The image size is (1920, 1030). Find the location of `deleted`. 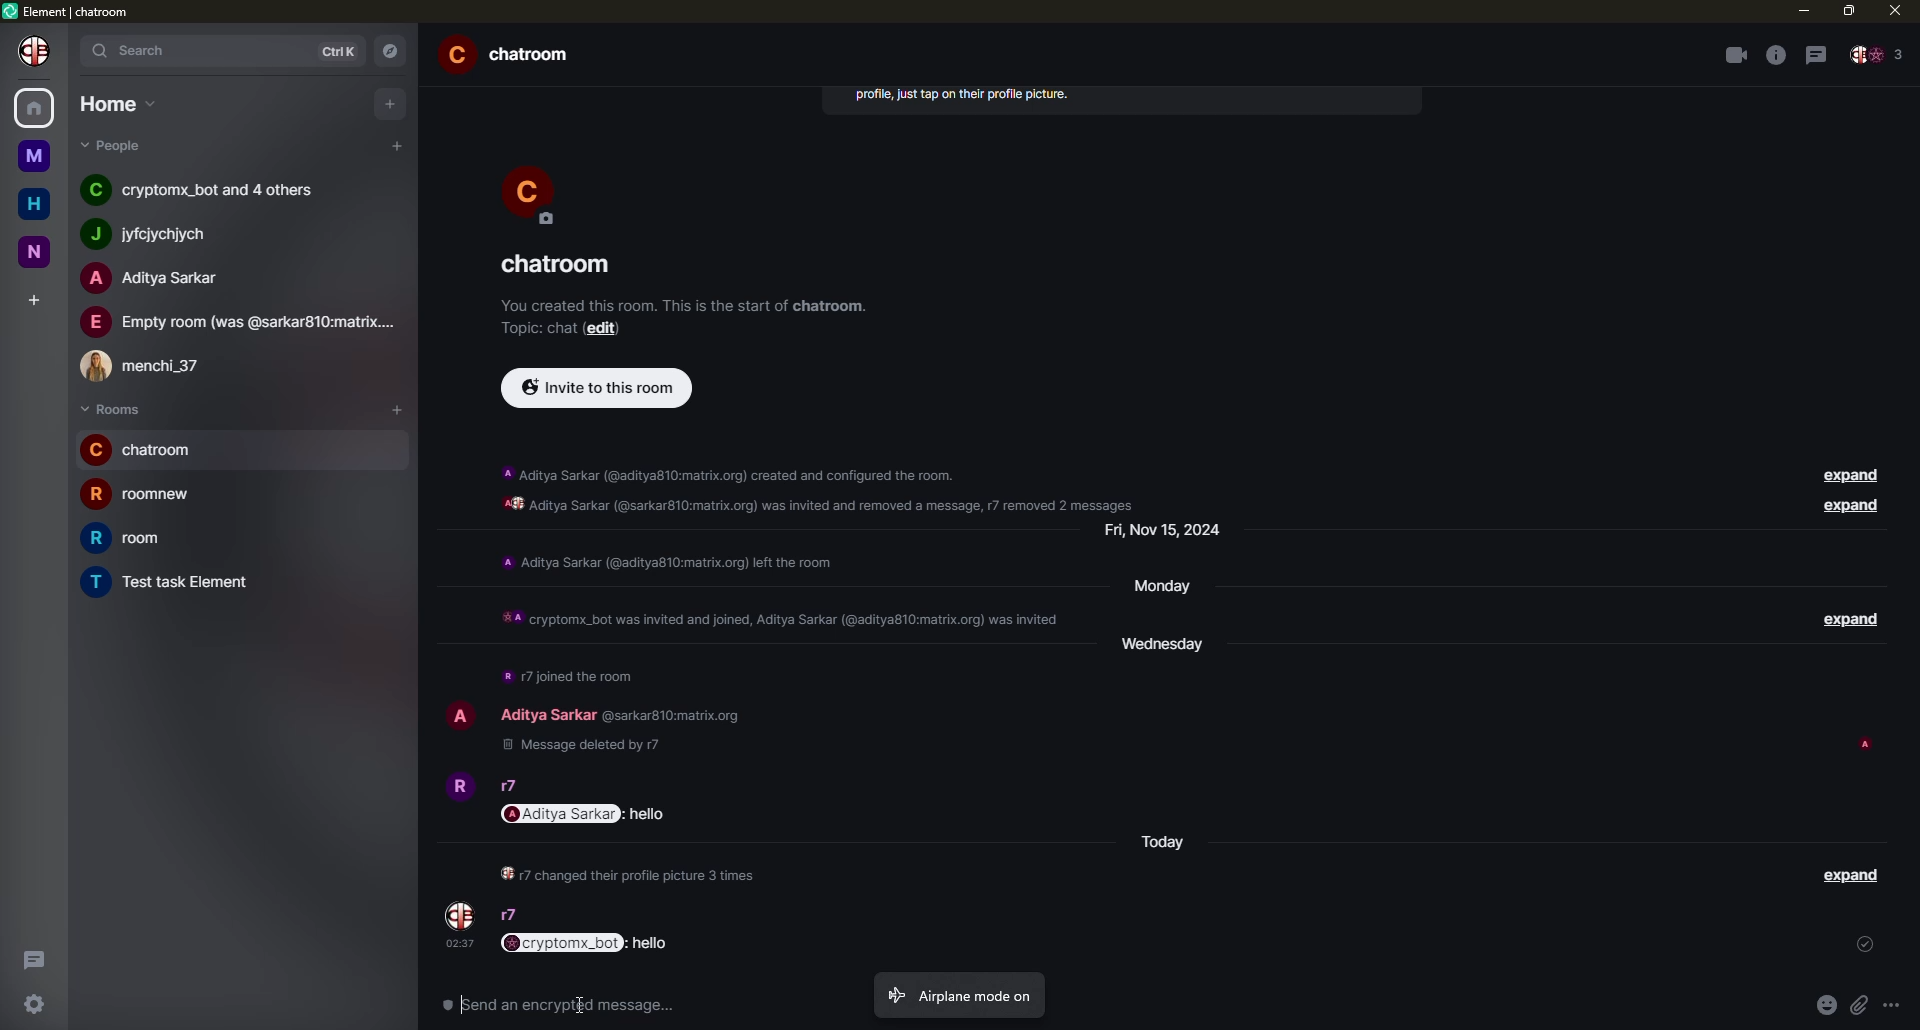

deleted is located at coordinates (588, 747).